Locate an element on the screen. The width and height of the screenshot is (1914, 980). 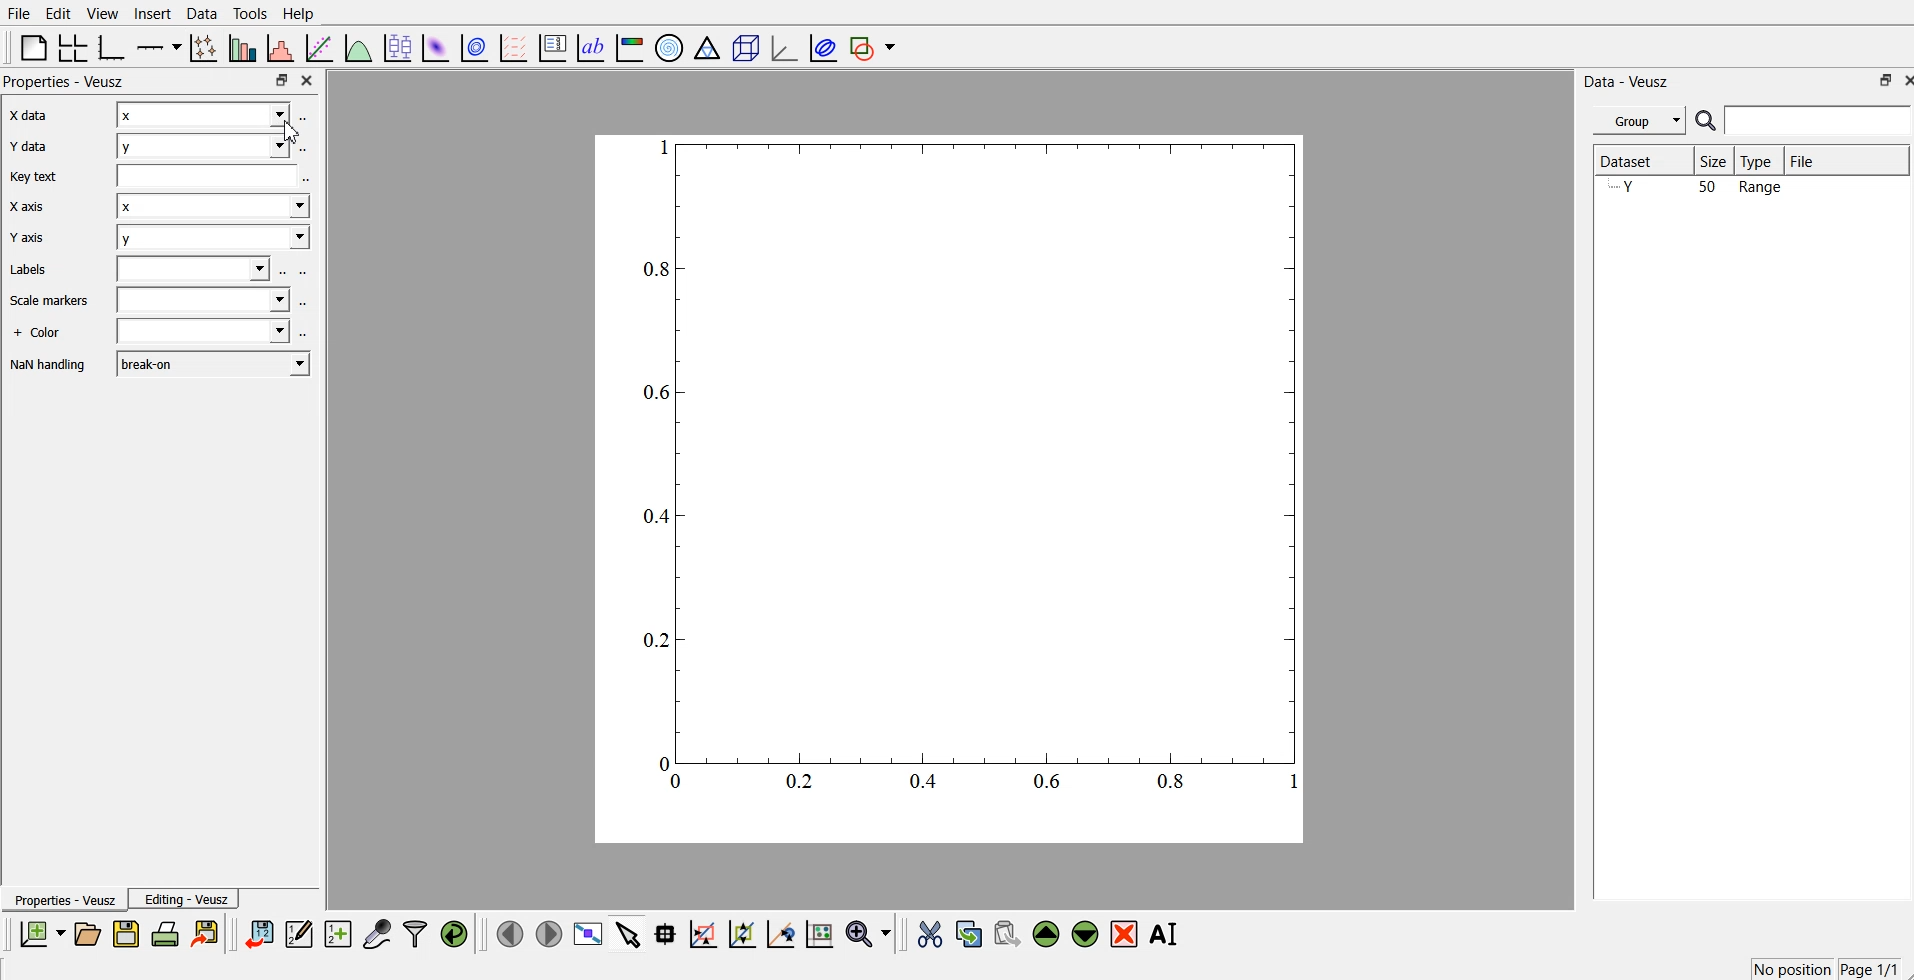
View is located at coordinates (103, 13).